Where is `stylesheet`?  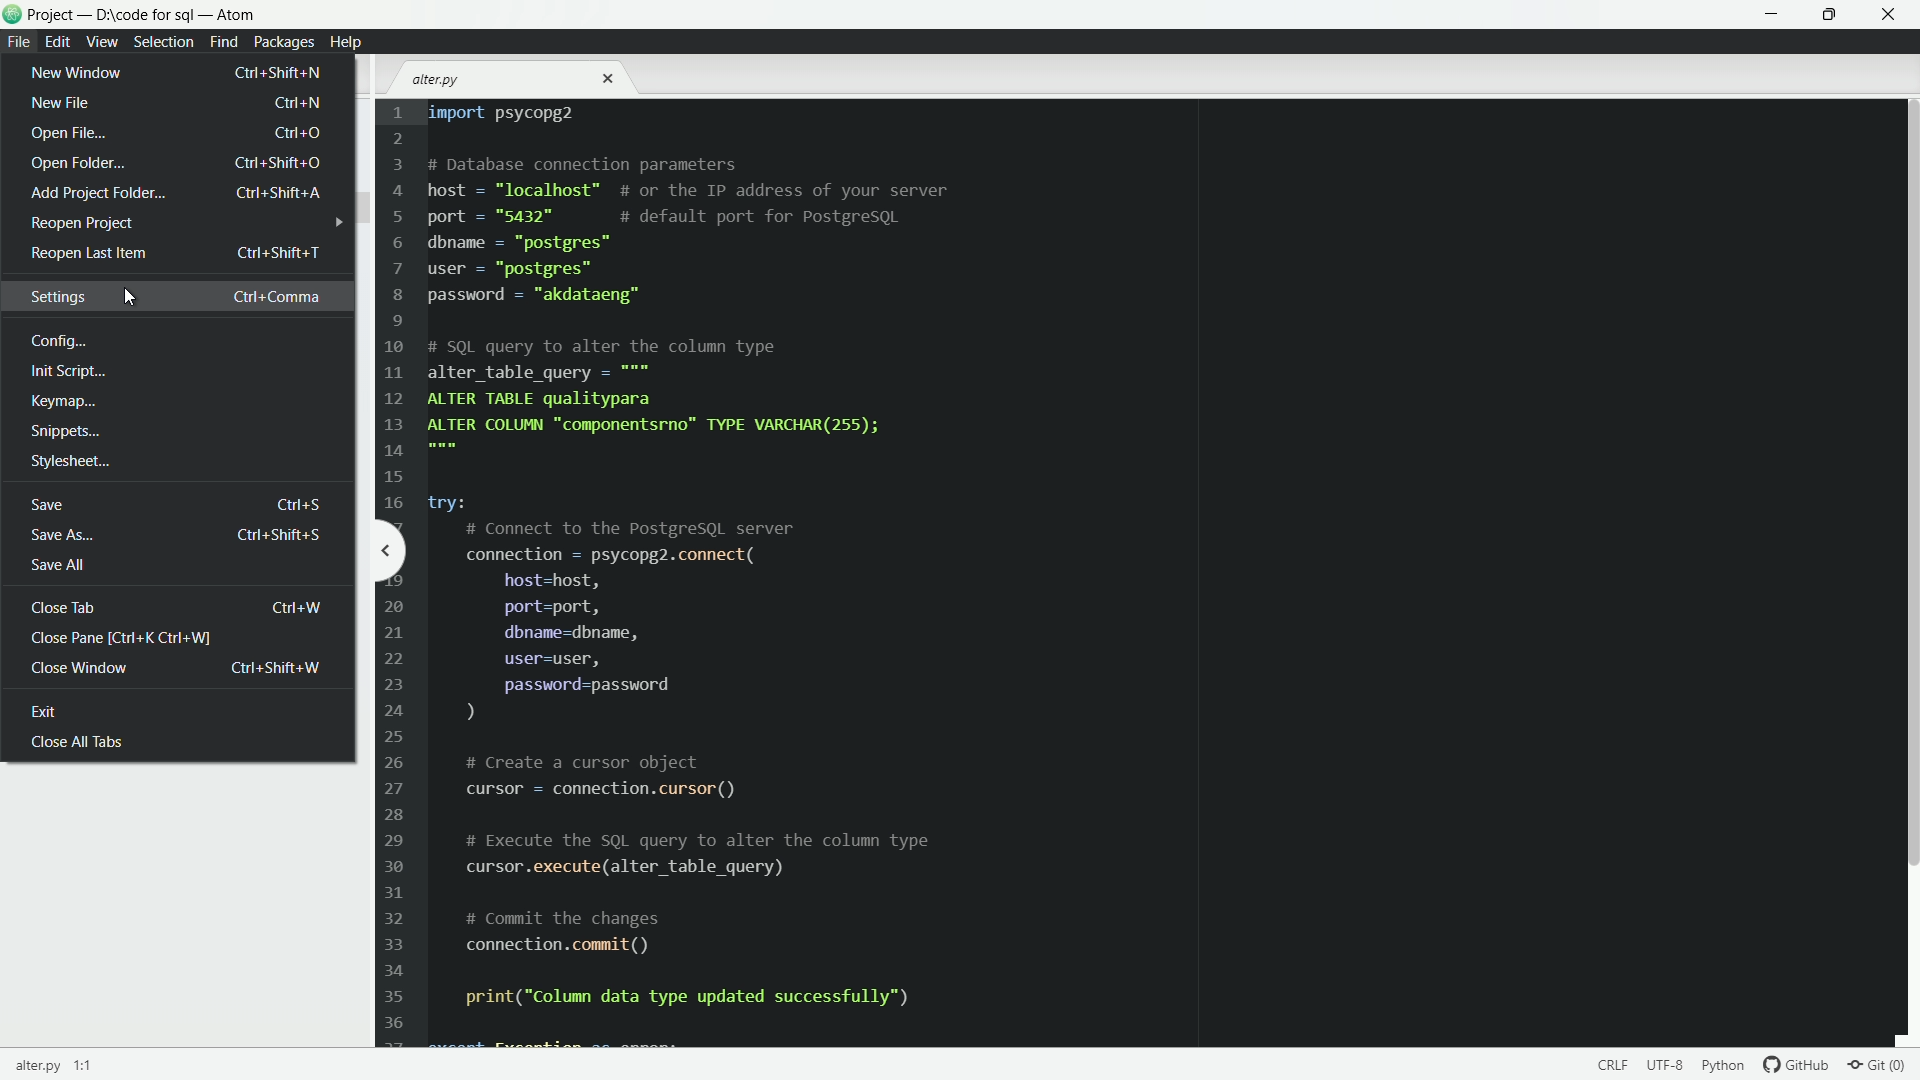
stylesheet is located at coordinates (69, 463).